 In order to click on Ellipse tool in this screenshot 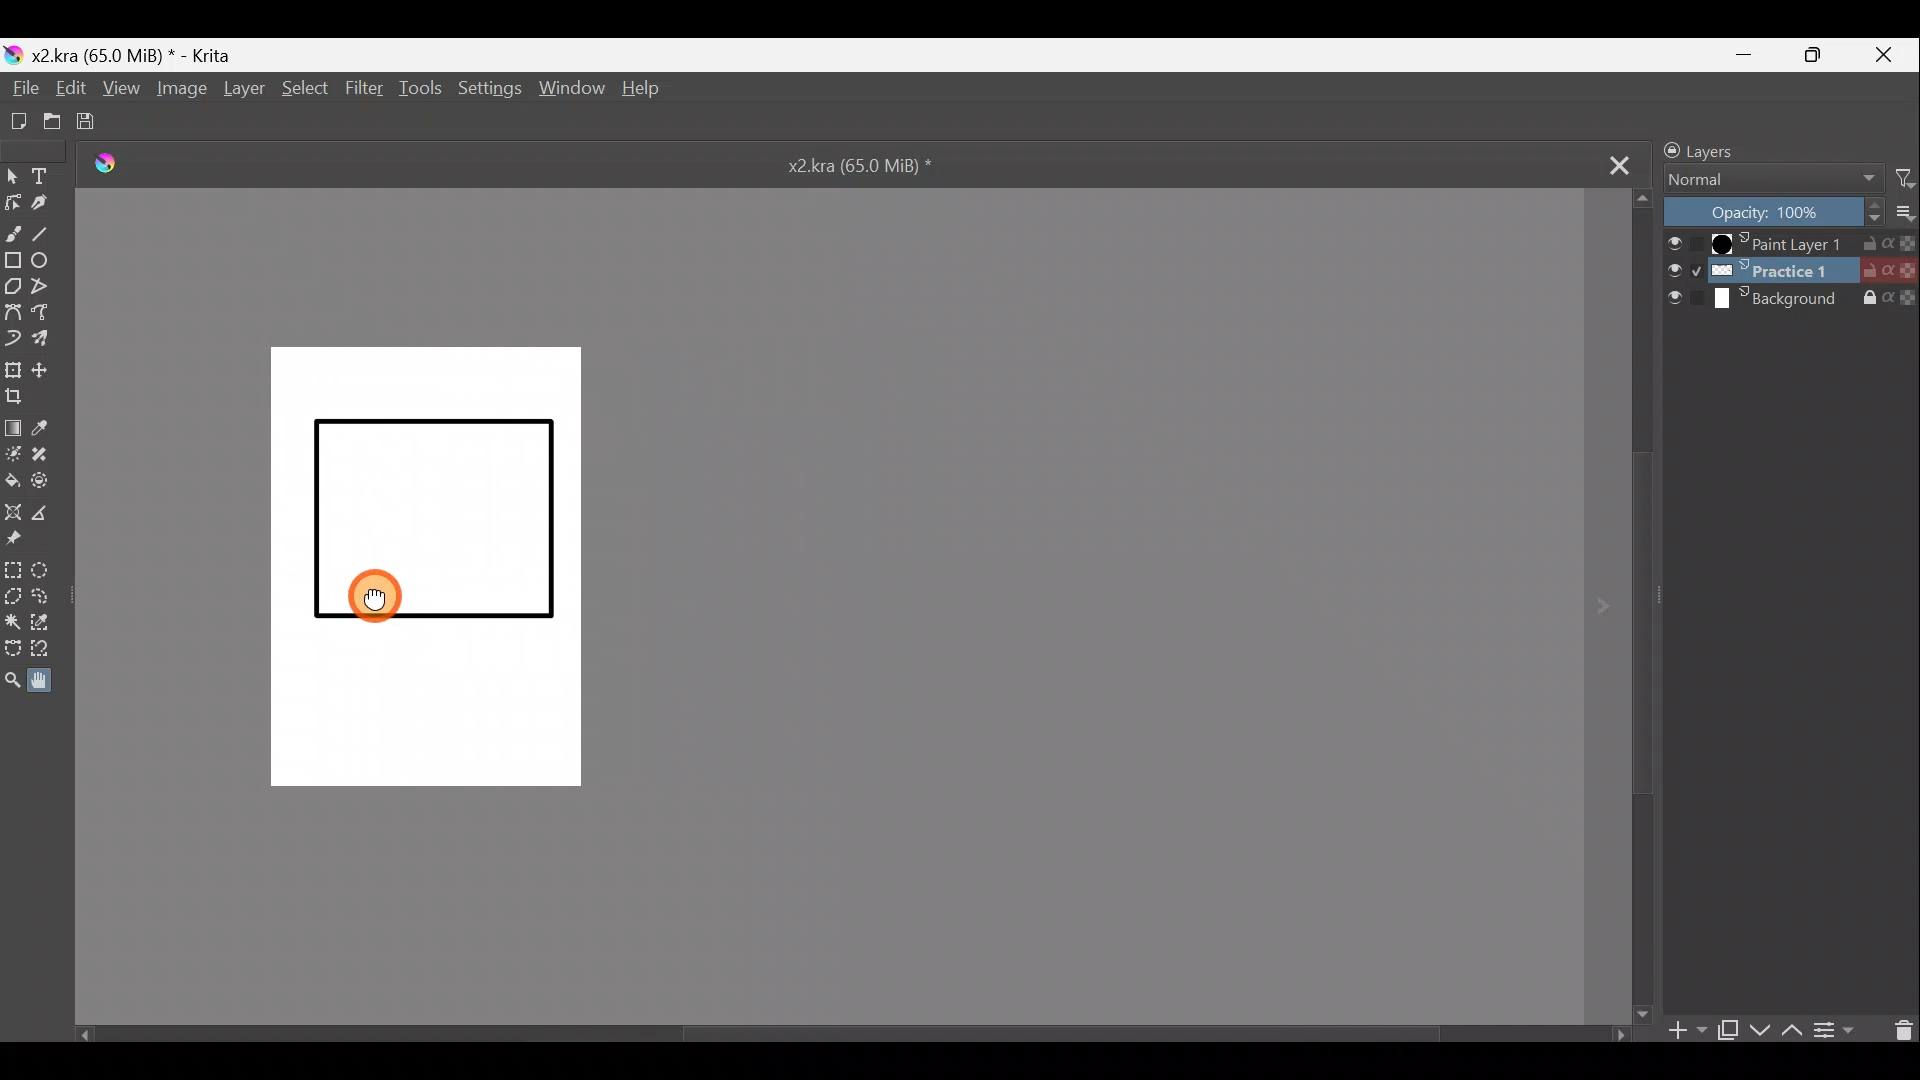, I will do `click(47, 258)`.